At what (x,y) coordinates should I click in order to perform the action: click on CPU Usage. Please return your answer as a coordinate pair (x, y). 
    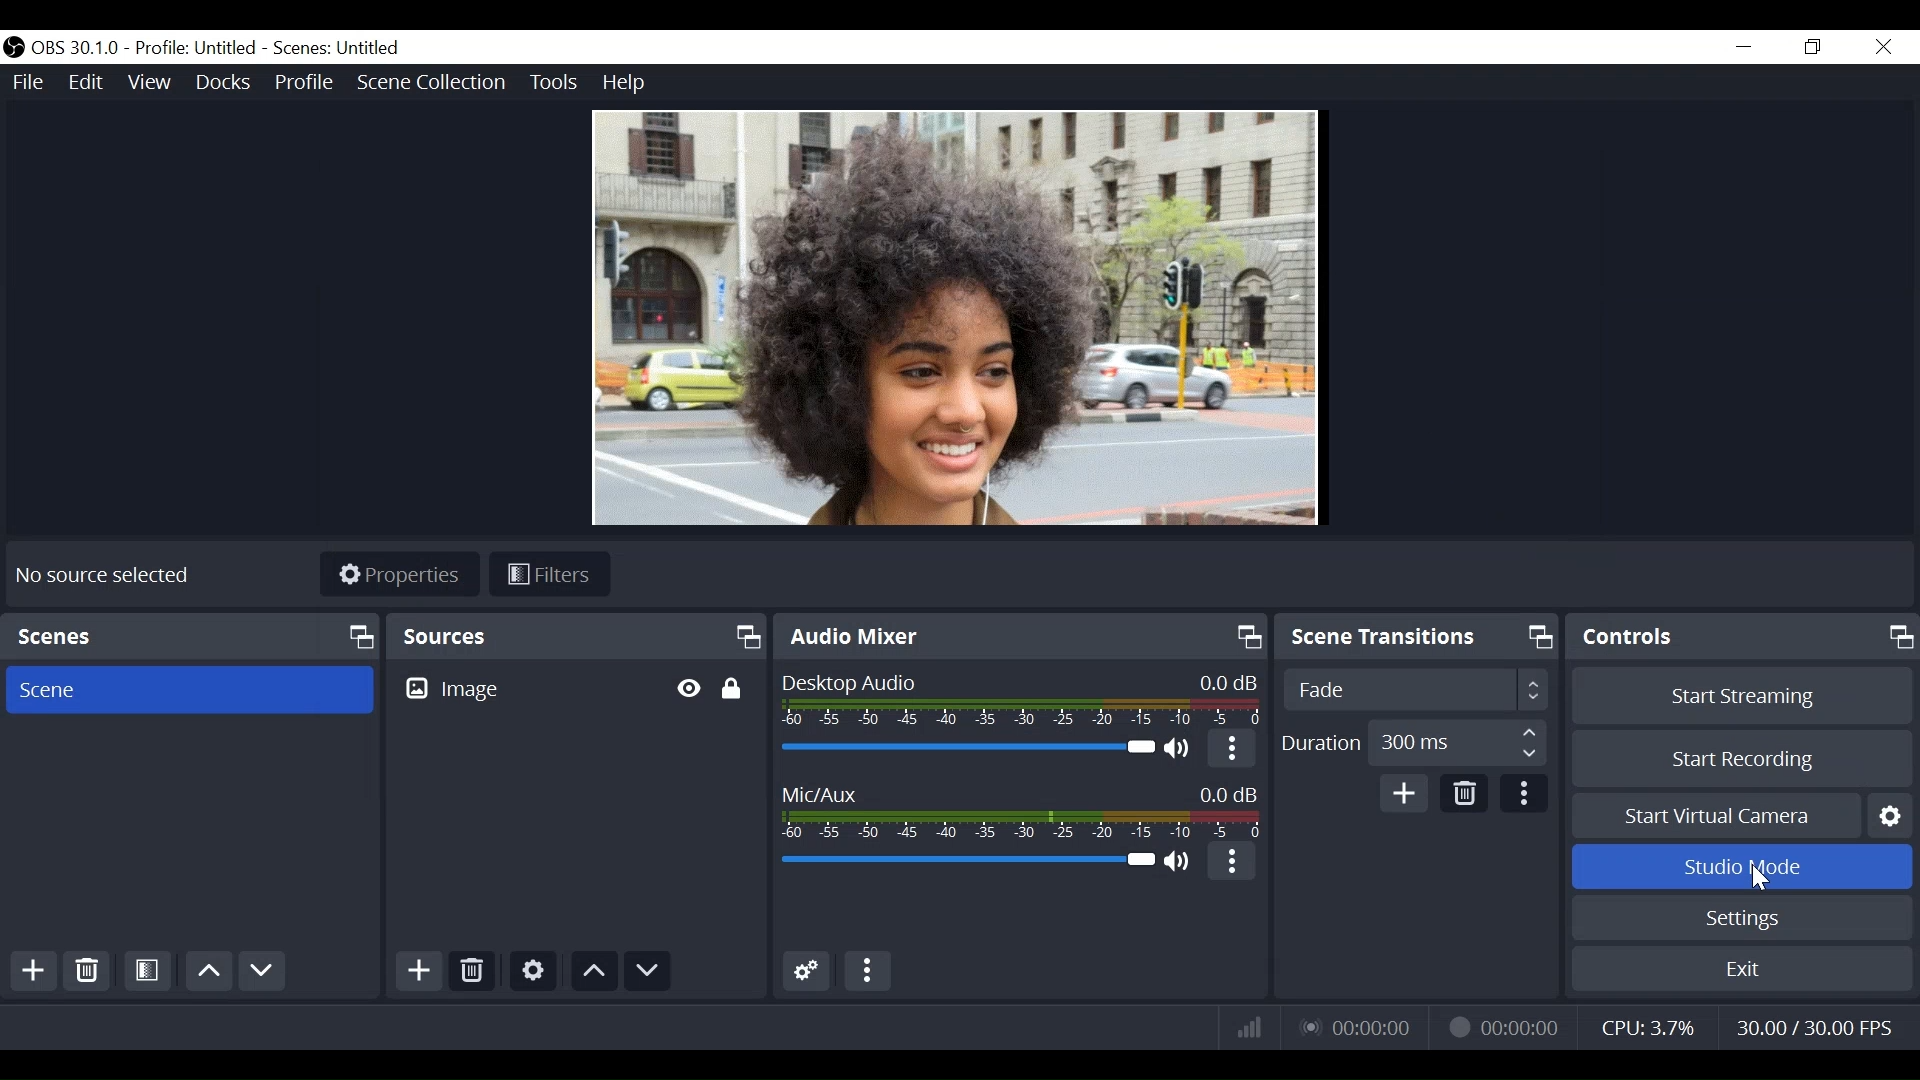
    Looking at the image, I should click on (1647, 1026).